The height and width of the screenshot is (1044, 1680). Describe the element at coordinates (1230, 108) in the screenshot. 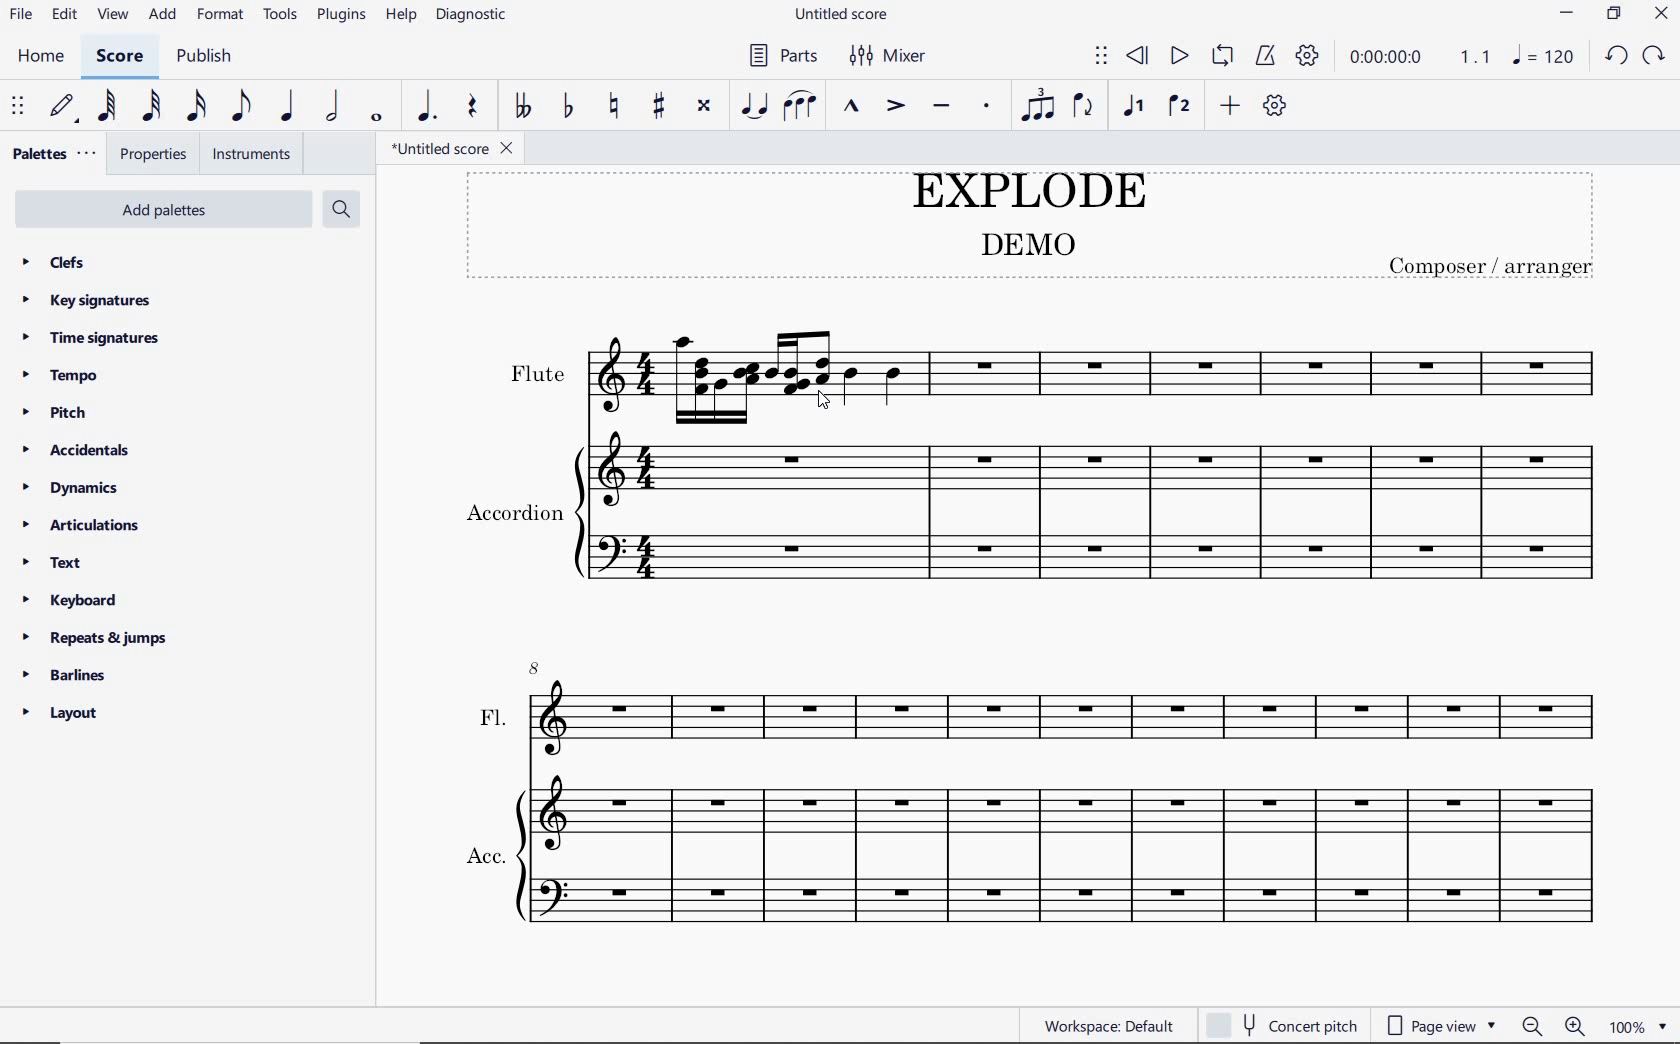

I see `add` at that location.